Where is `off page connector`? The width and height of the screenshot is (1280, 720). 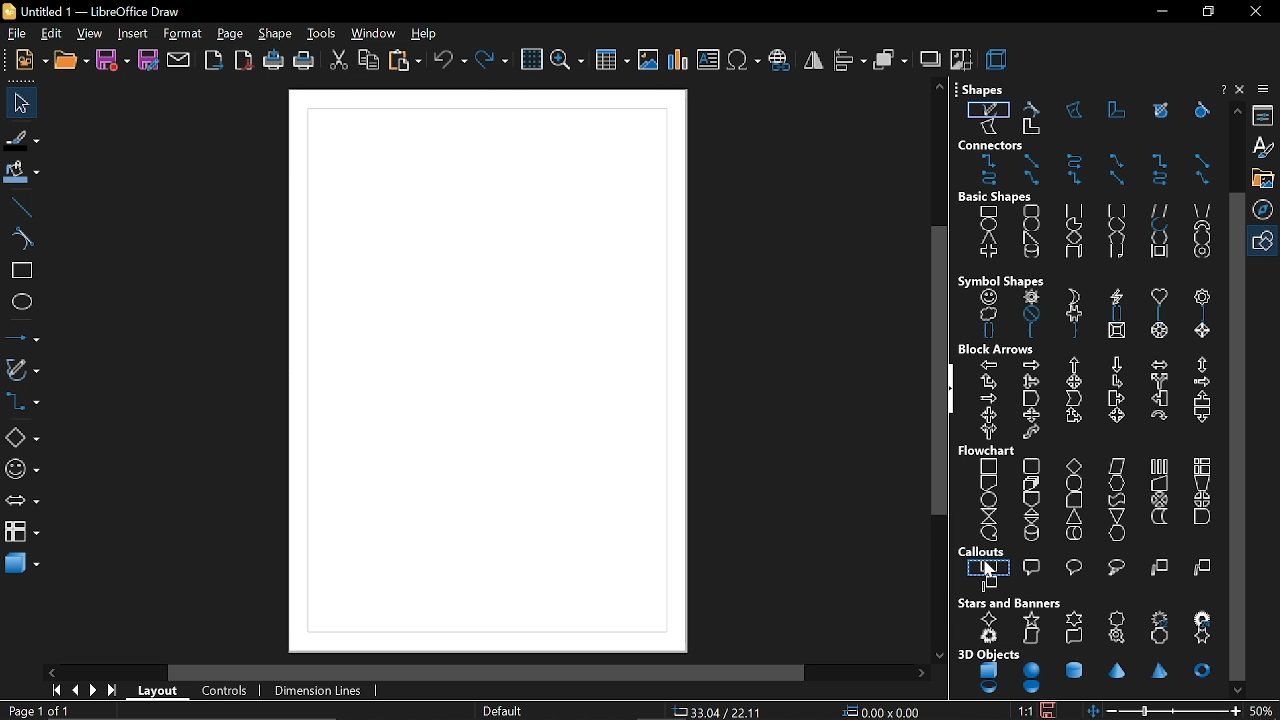
off page connector is located at coordinates (1029, 499).